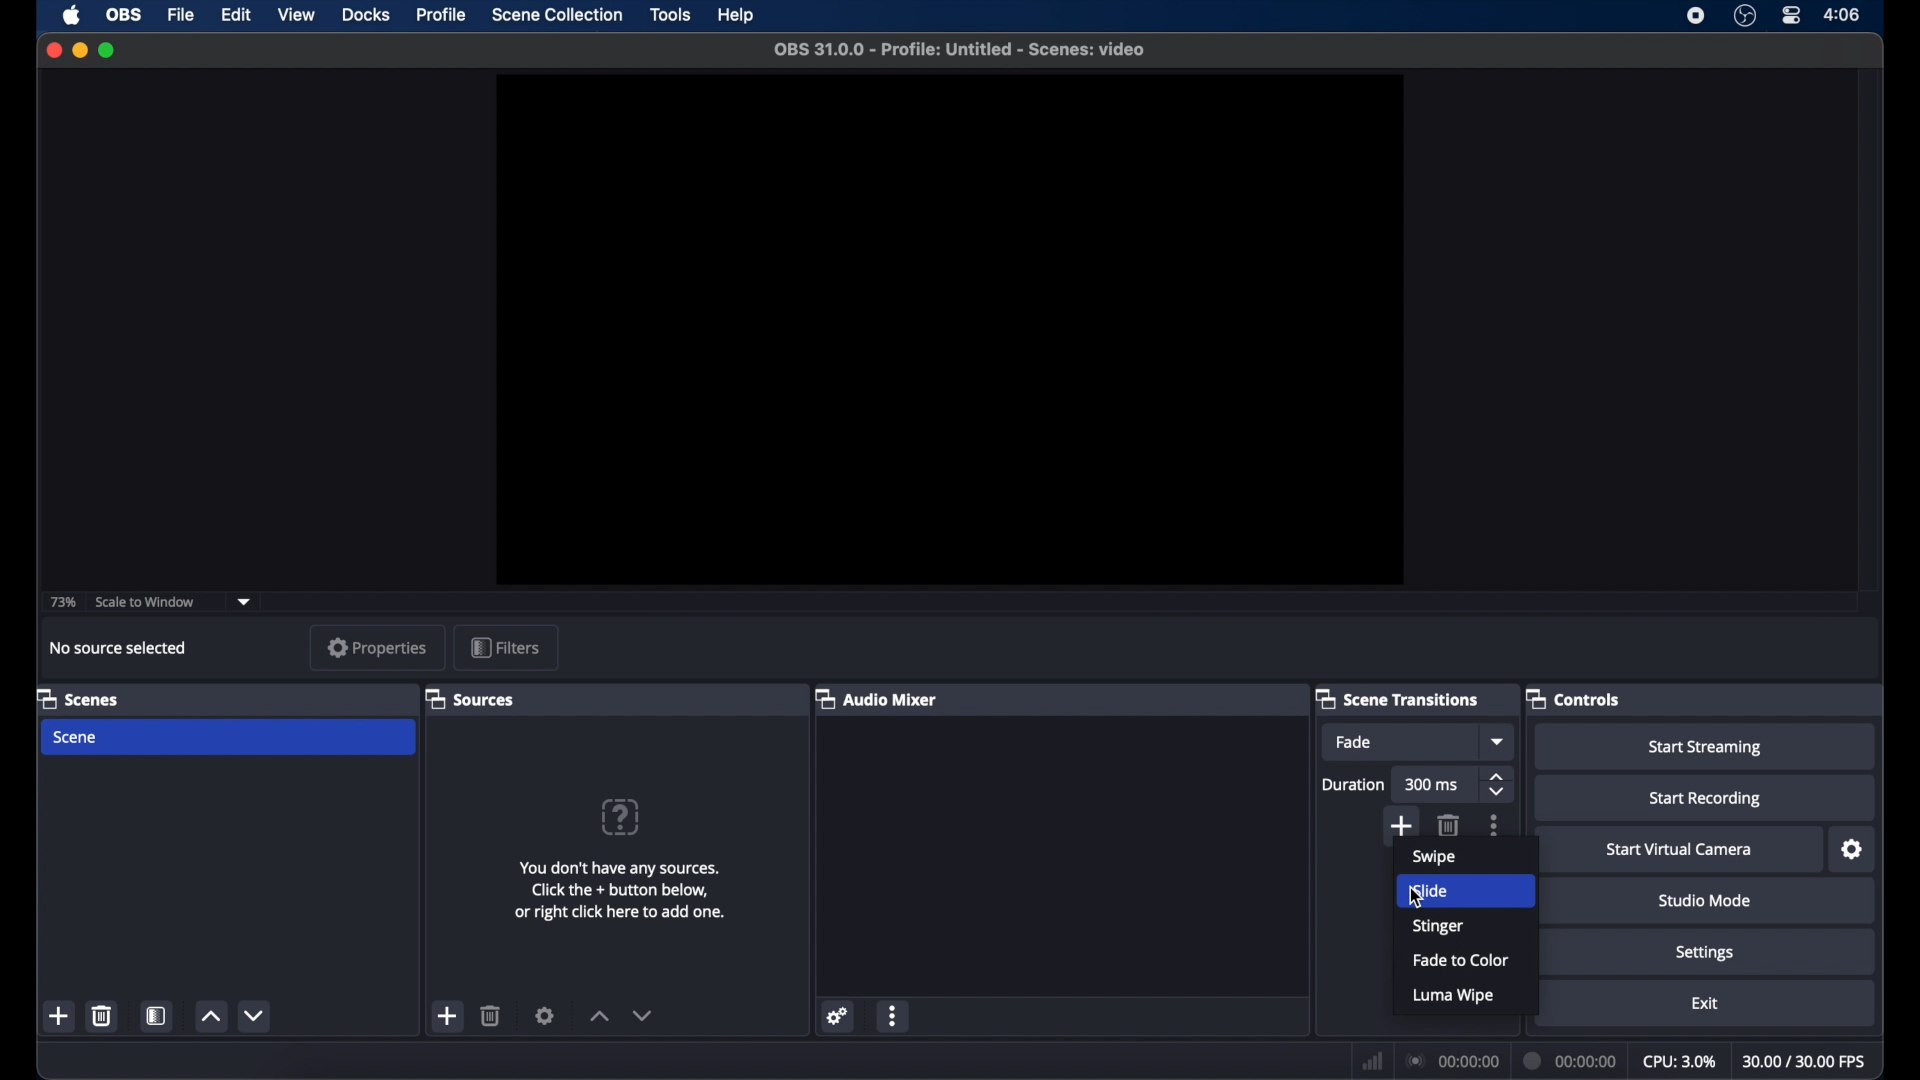  I want to click on fps, so click(1806, 1061).